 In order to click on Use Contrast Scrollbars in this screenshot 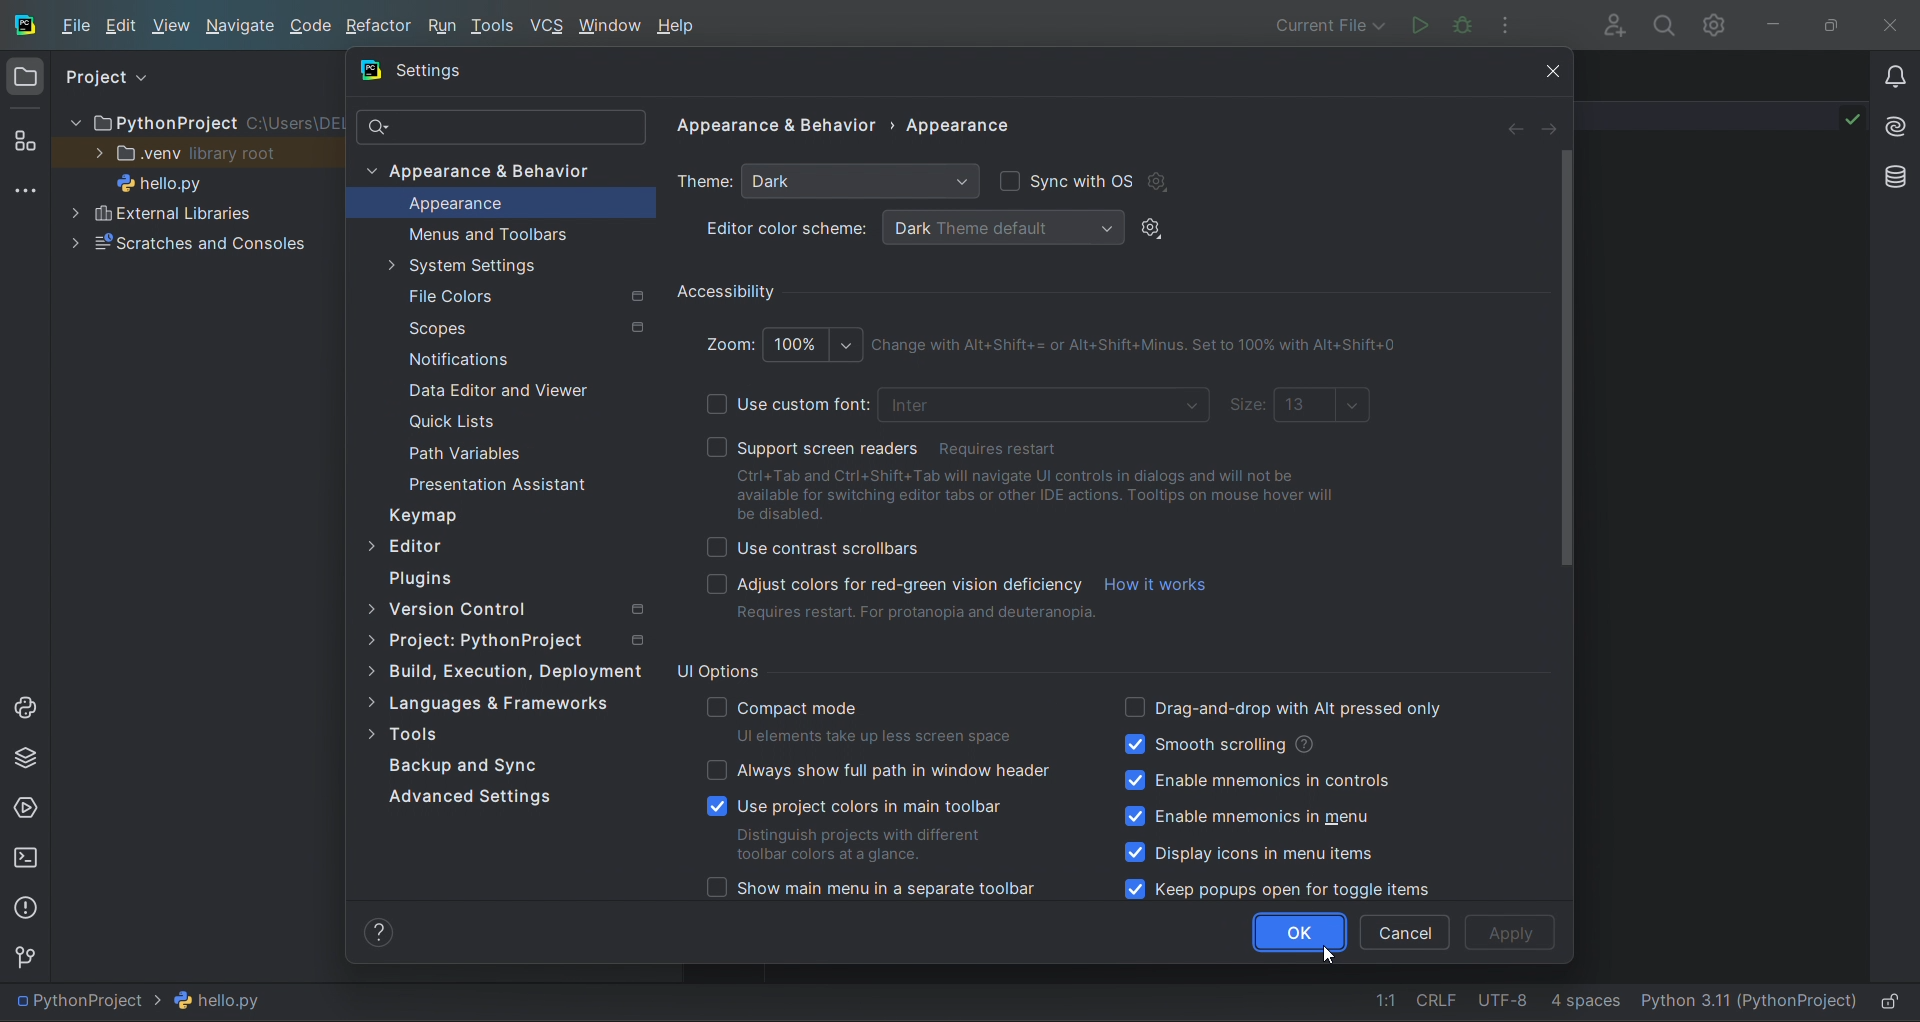, I will do `click(917, 547)`.